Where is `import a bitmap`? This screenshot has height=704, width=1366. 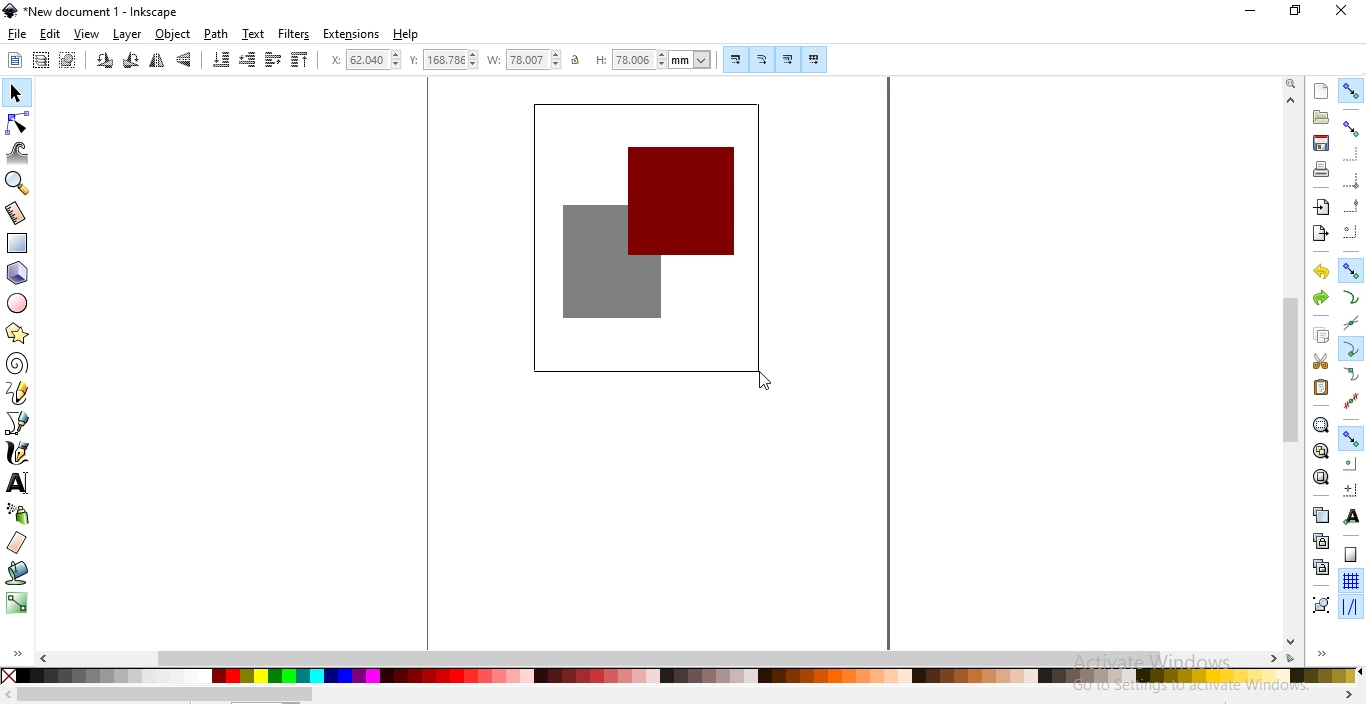
import a bitmap is located at coordinates (1320, 208).